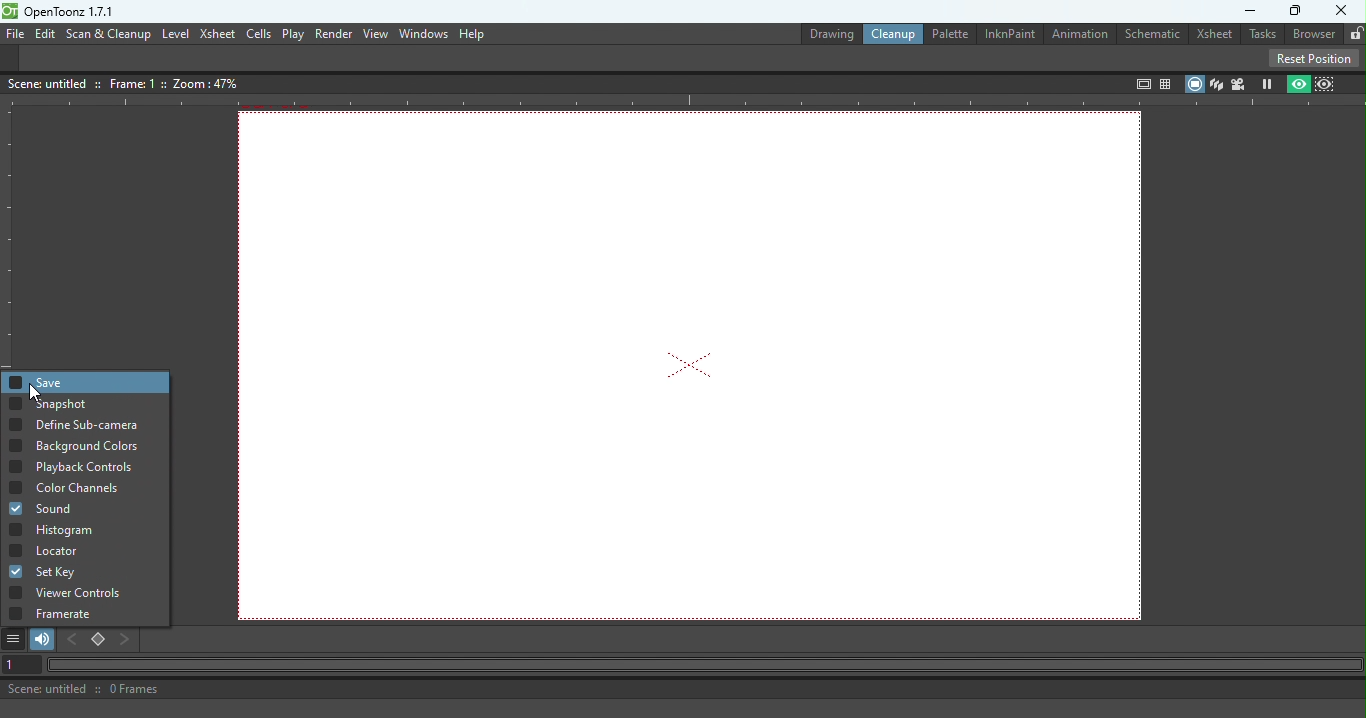 The height and width of the screenshot is (718, 1366). What do you see at coordinates (51, 403) in the screenshot?
I see `Snapshot` at bounding box center [51, 403].